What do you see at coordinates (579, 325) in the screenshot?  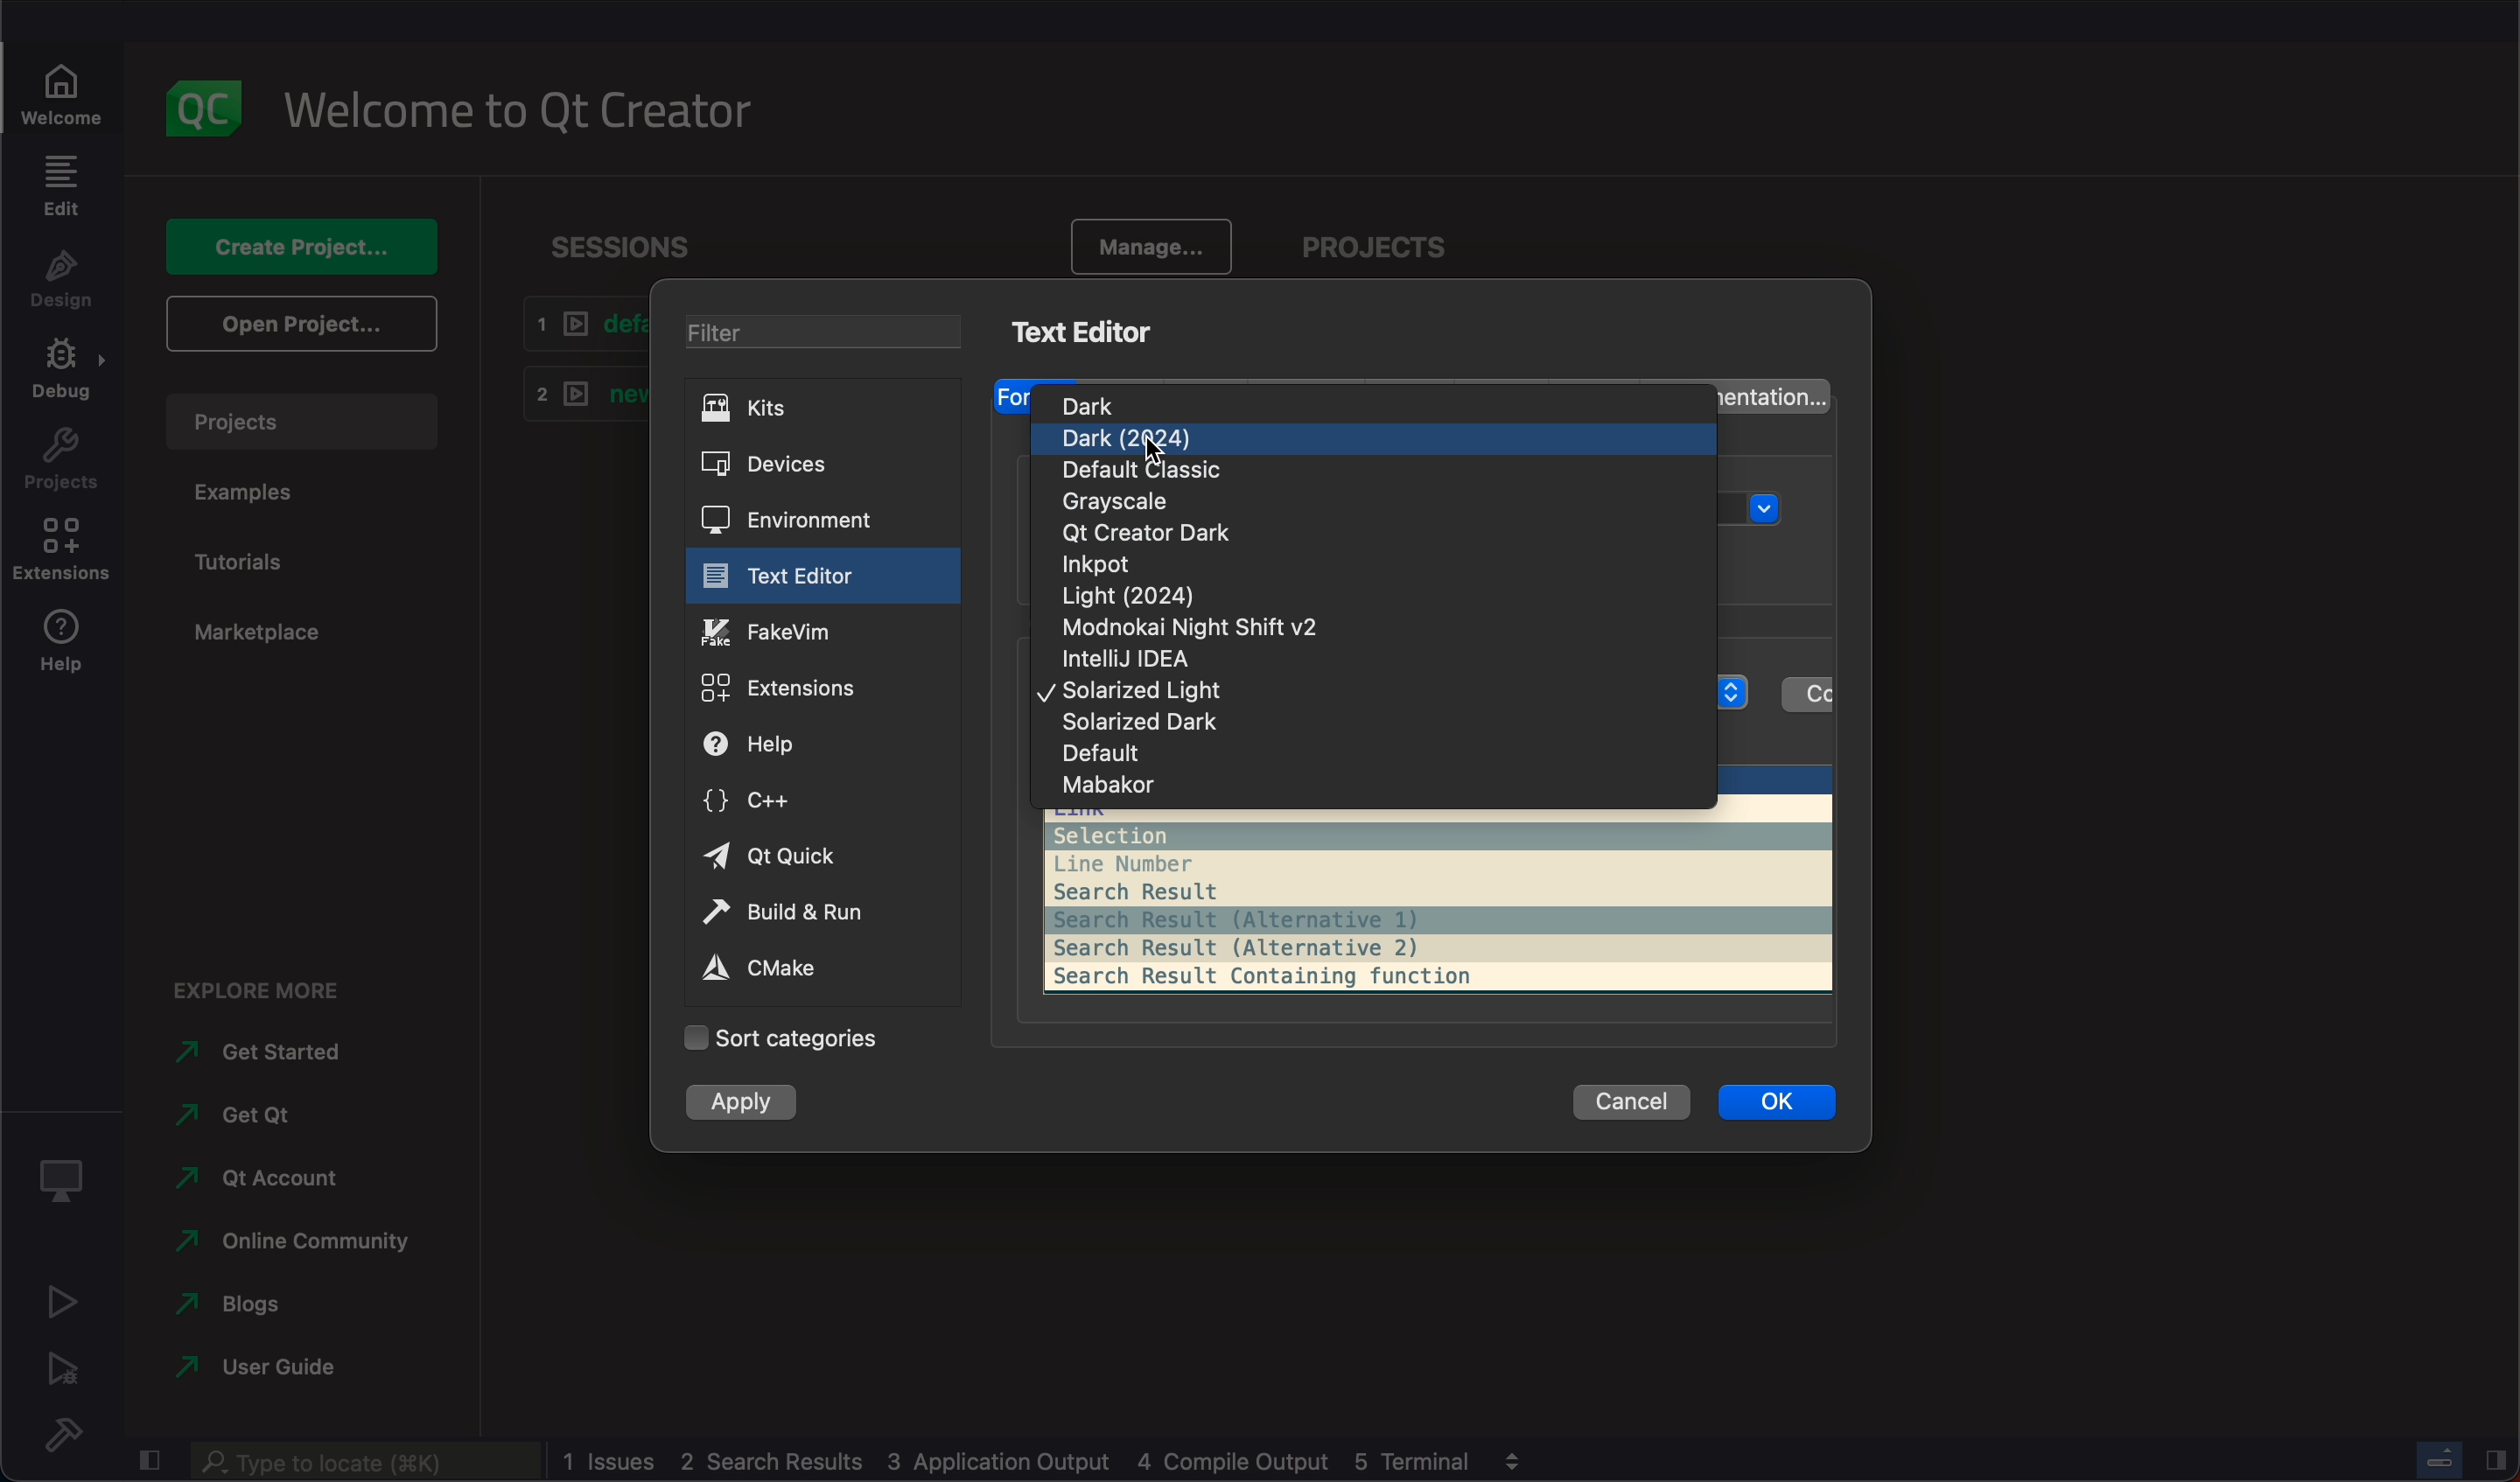 I see `default` at bounding box center [579, 325].